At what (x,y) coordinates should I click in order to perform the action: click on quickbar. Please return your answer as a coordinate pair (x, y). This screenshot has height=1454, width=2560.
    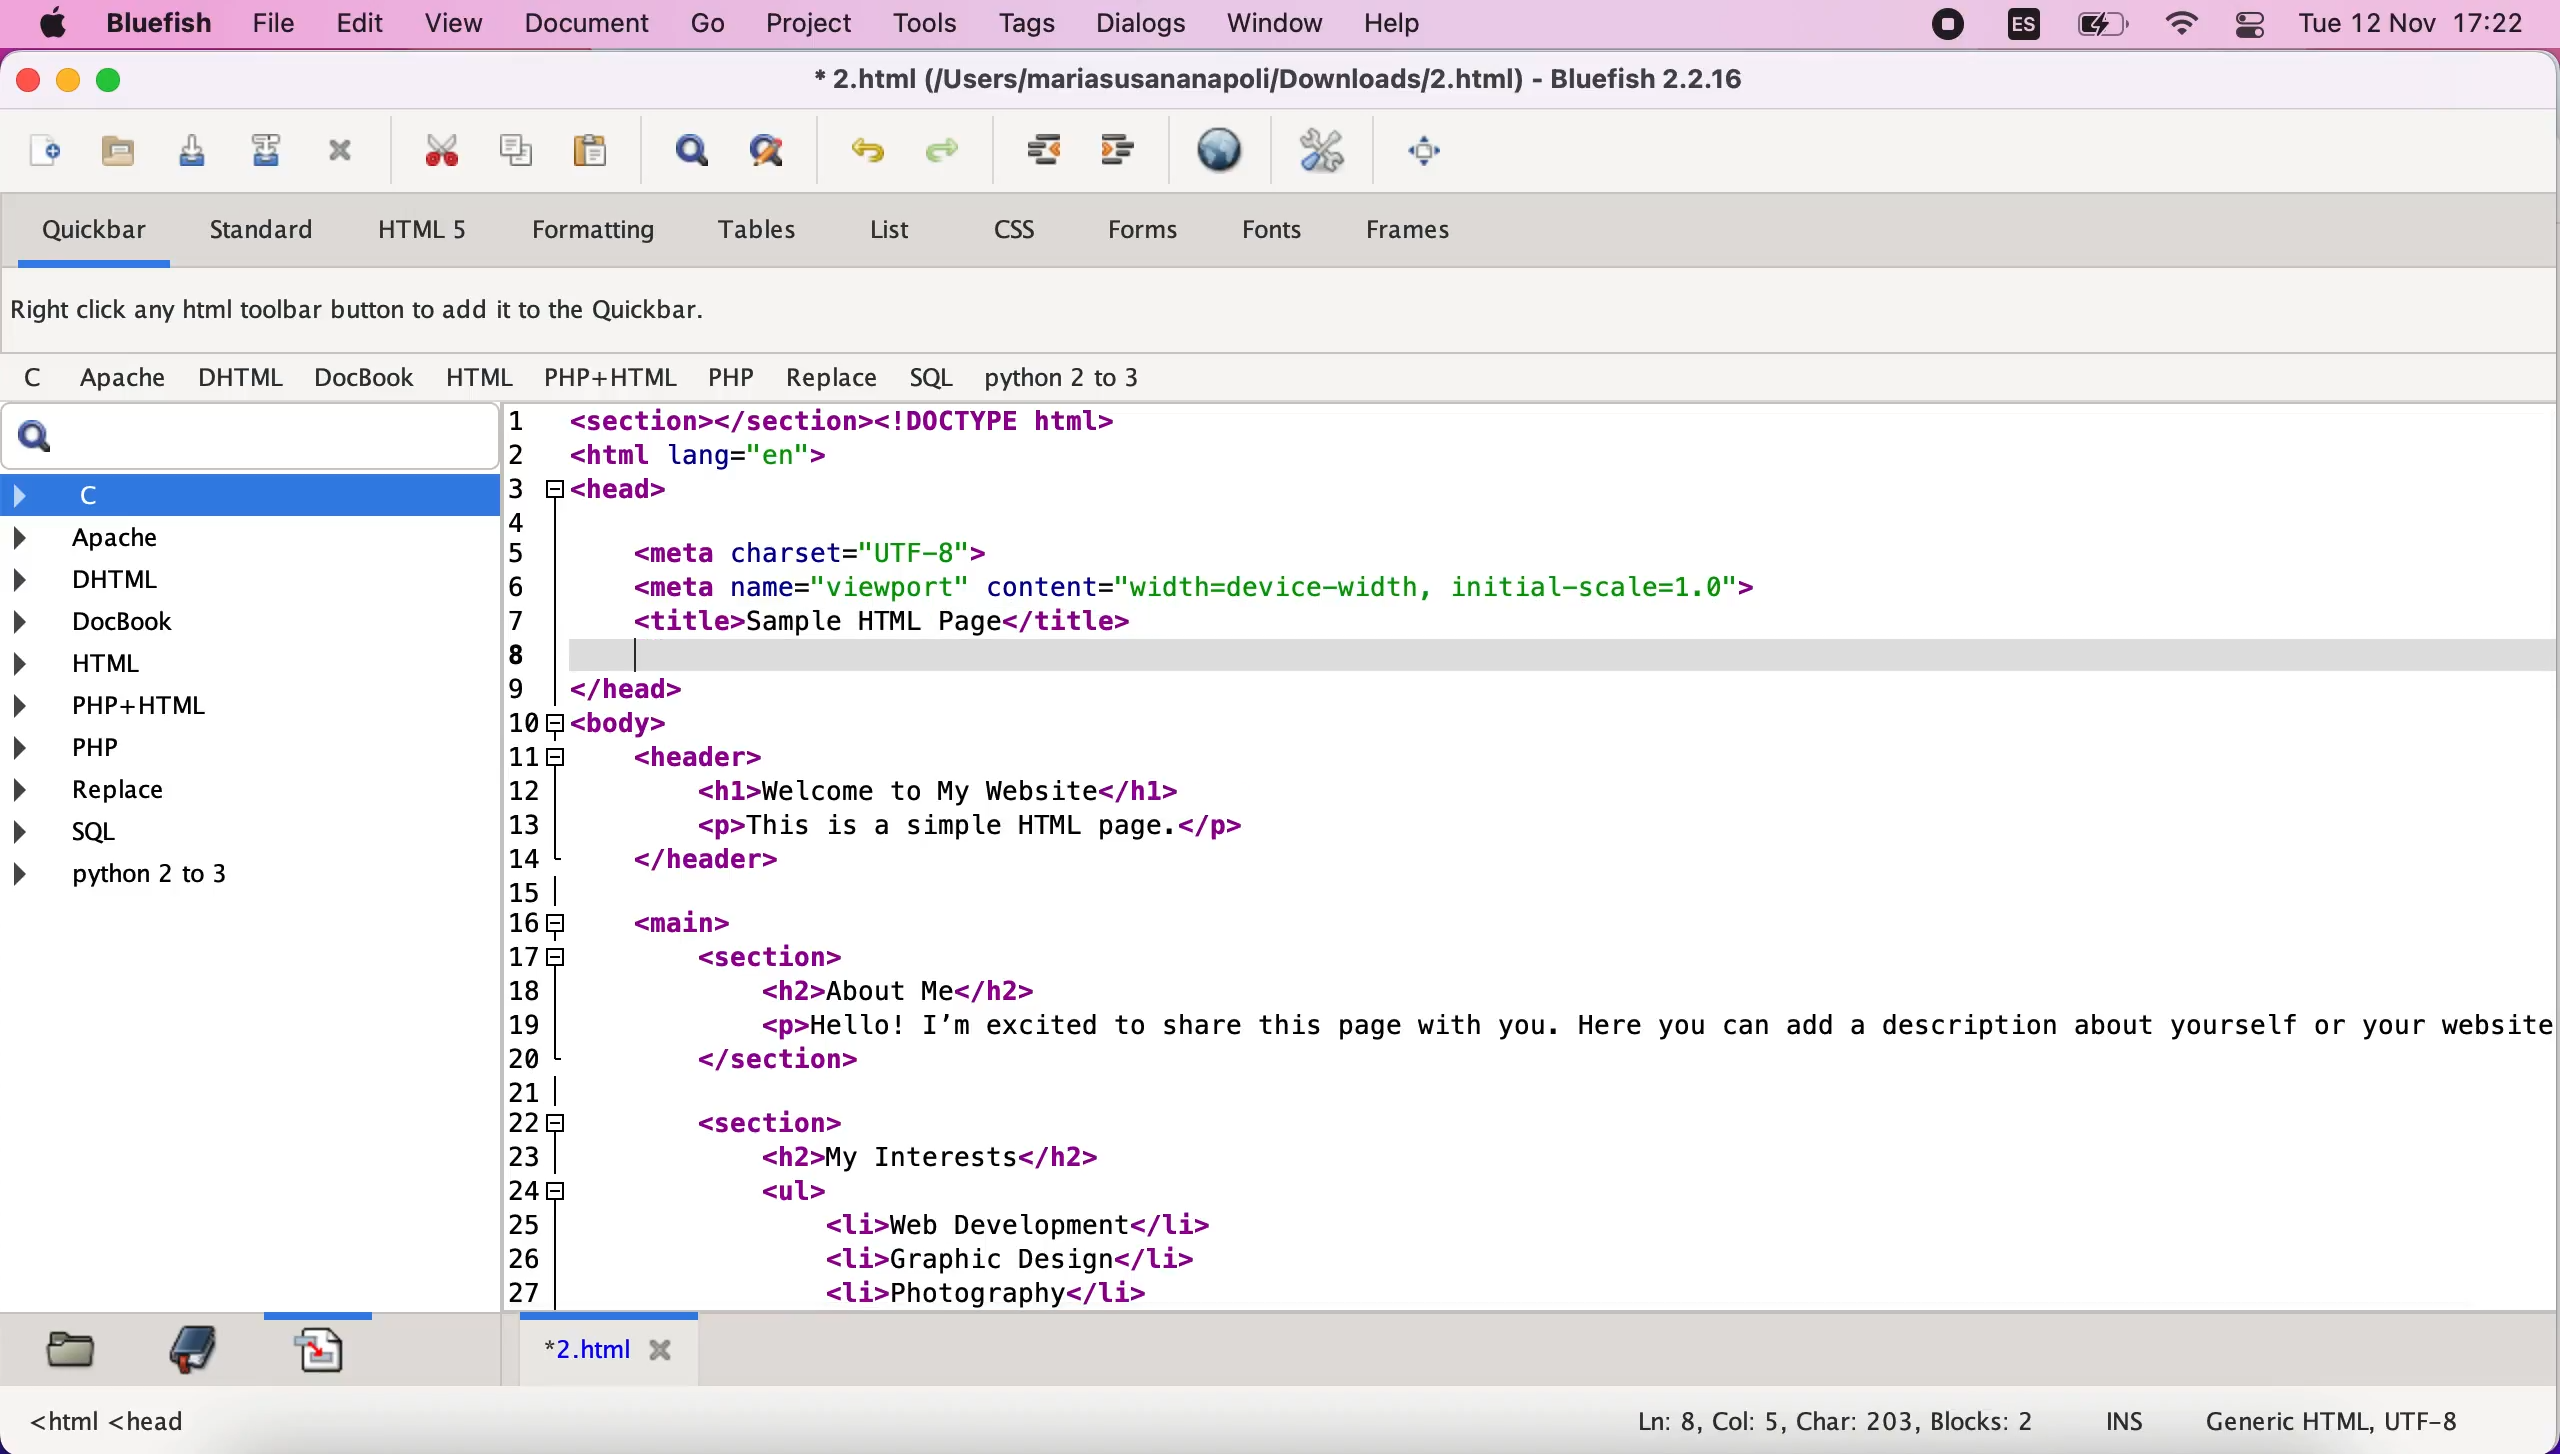
    Looking at the image, I should click on (94, 232).